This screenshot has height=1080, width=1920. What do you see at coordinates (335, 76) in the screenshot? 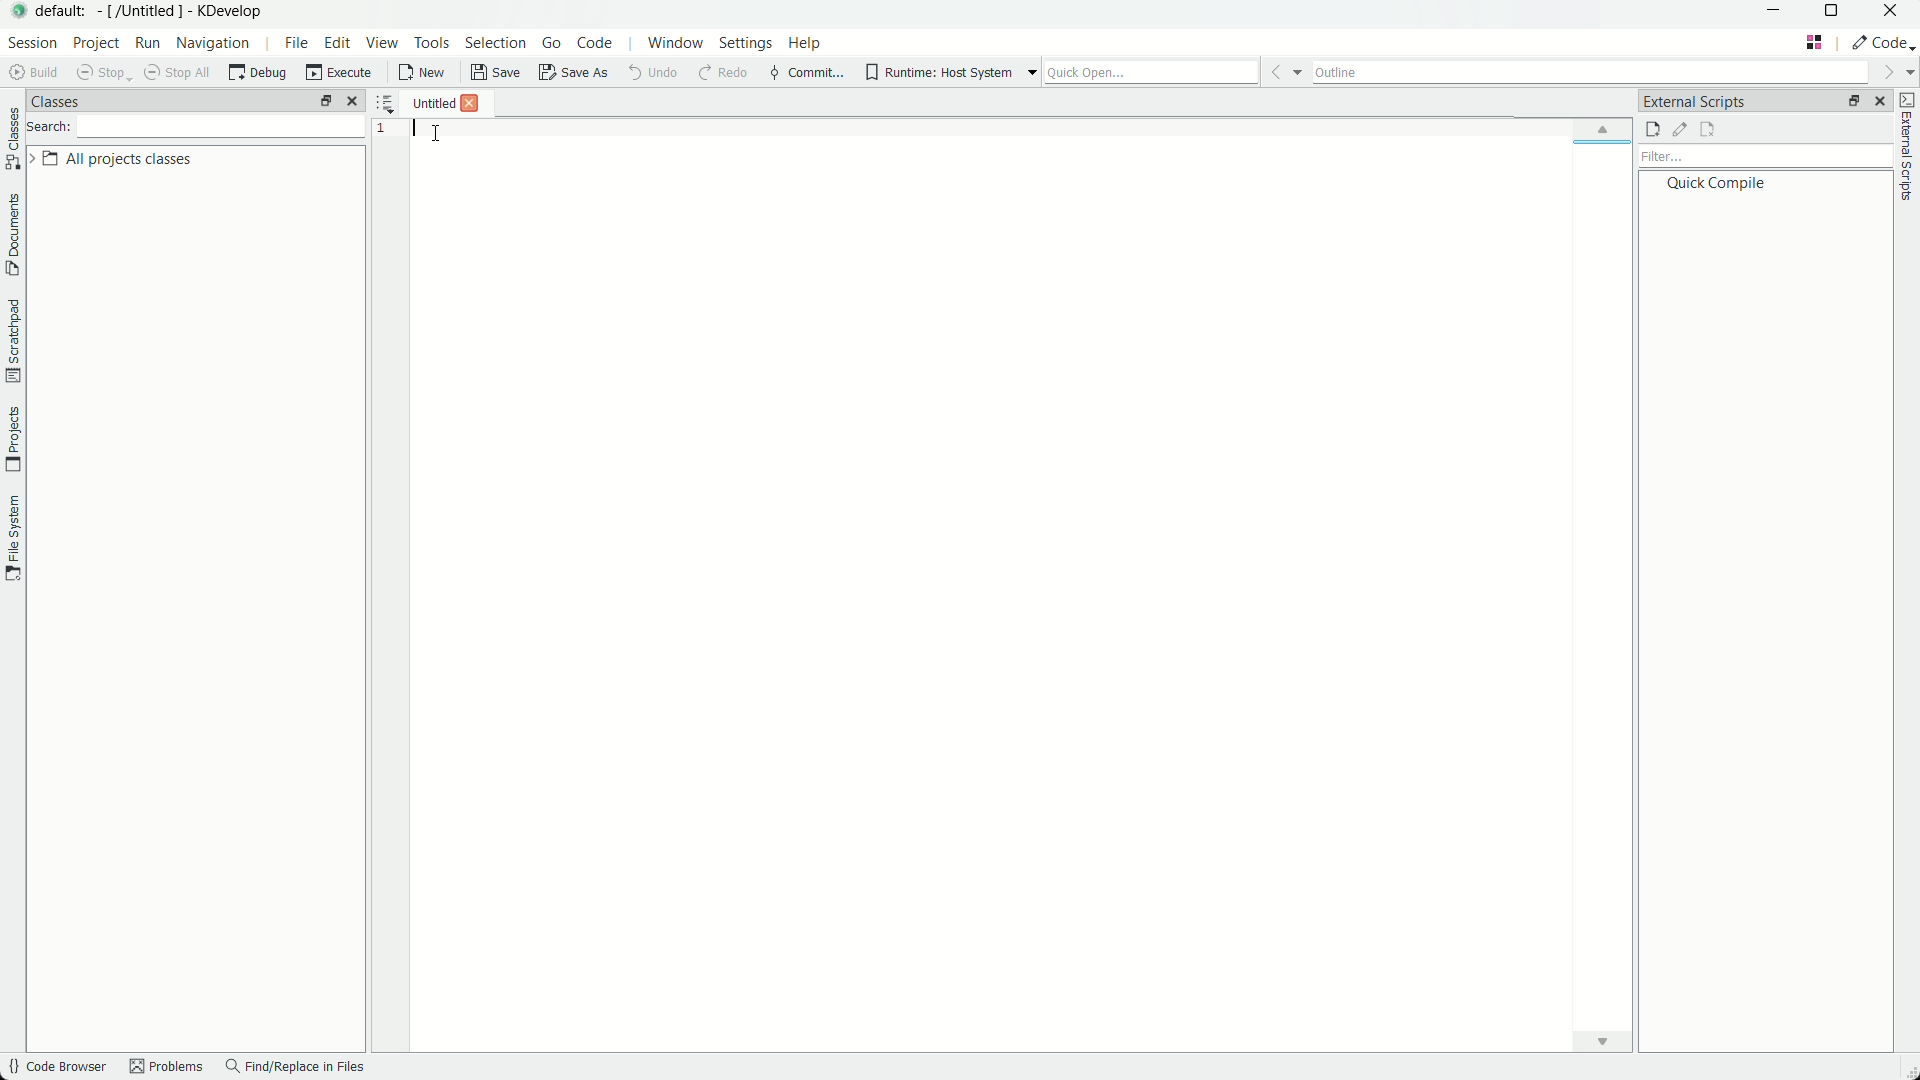
I see `execute` at bounding box center [335, 76].